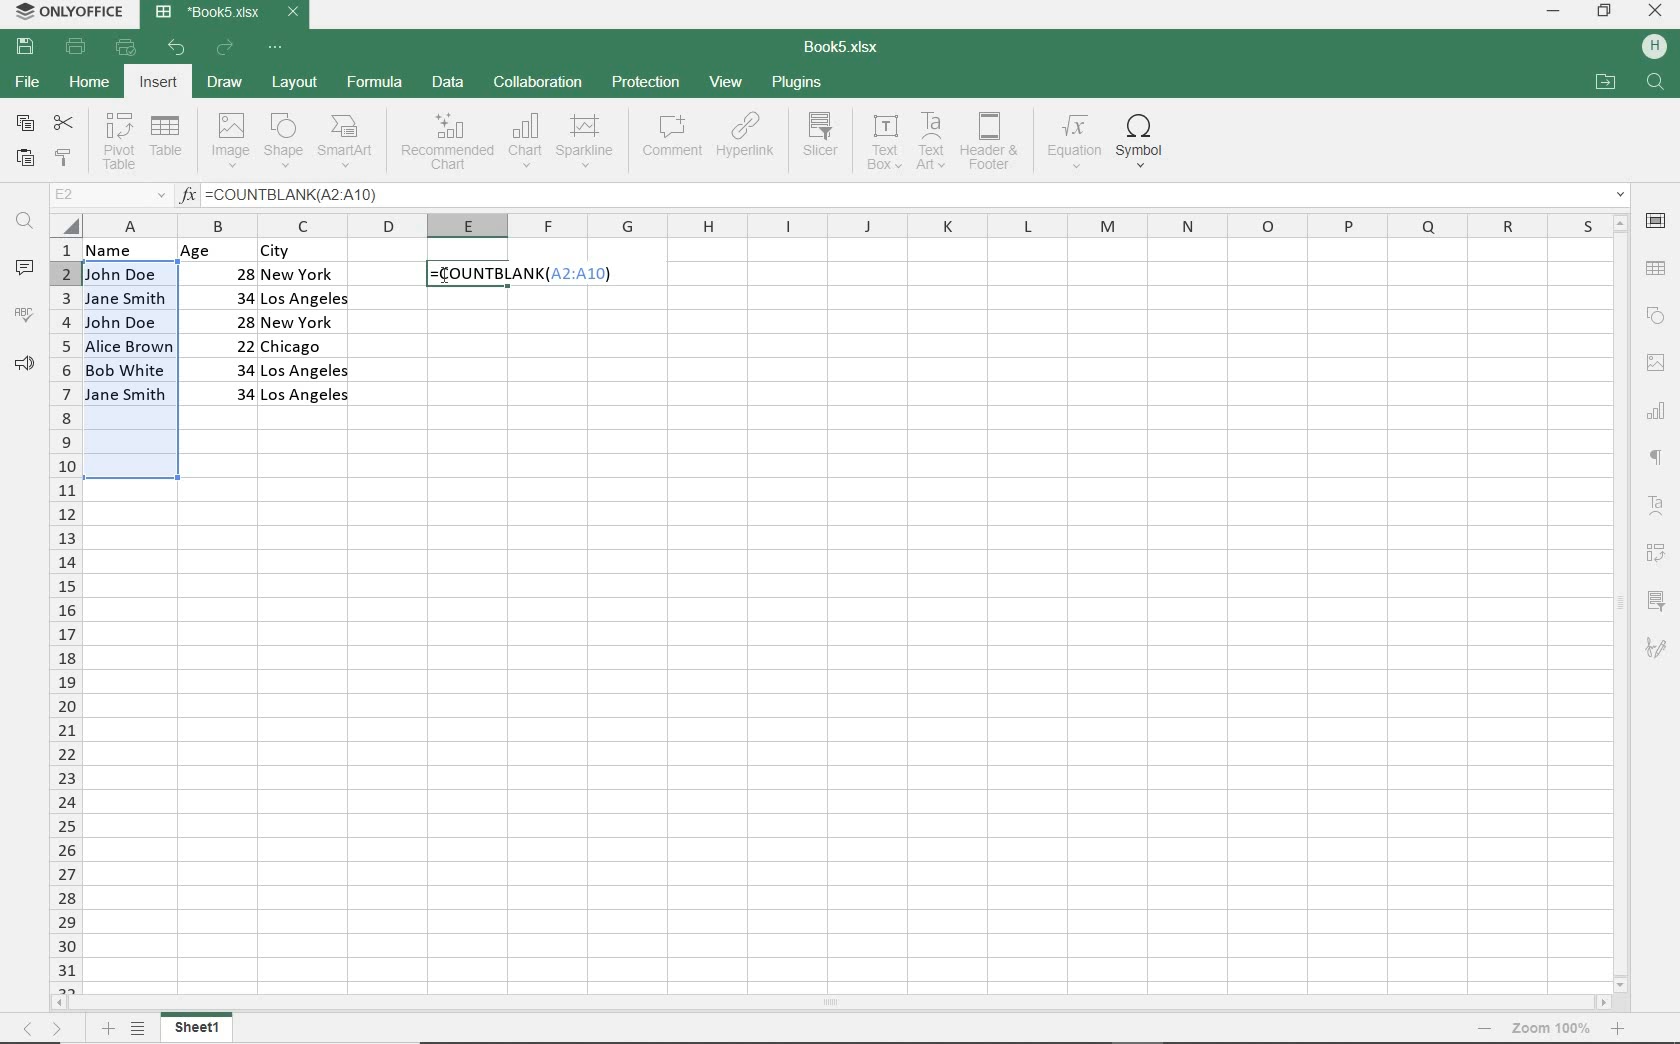 This screenshot has width=1680, height=1044. What do you see at coordinates (451, 82) in the screenshot?
I see `DATA` at bounding box center [451, 82].